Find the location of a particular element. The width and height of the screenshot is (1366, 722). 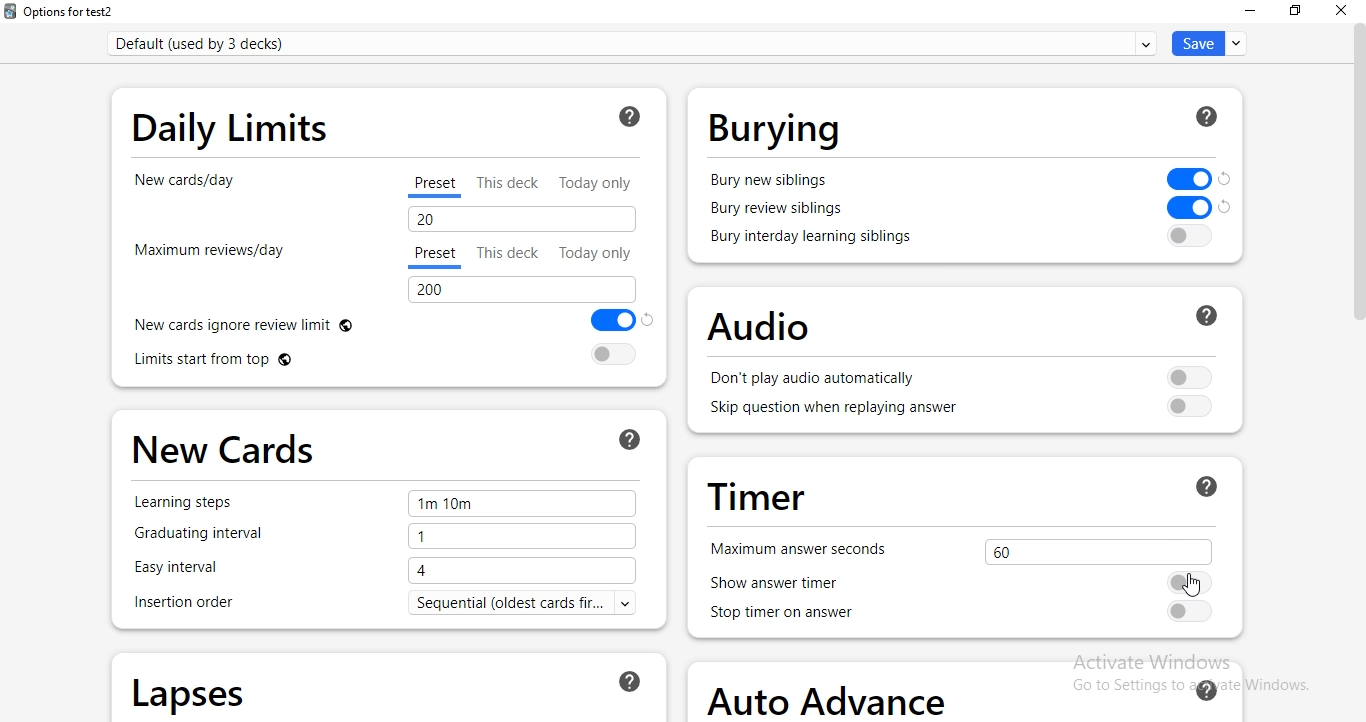

preset is located at coordinates (436, 254).